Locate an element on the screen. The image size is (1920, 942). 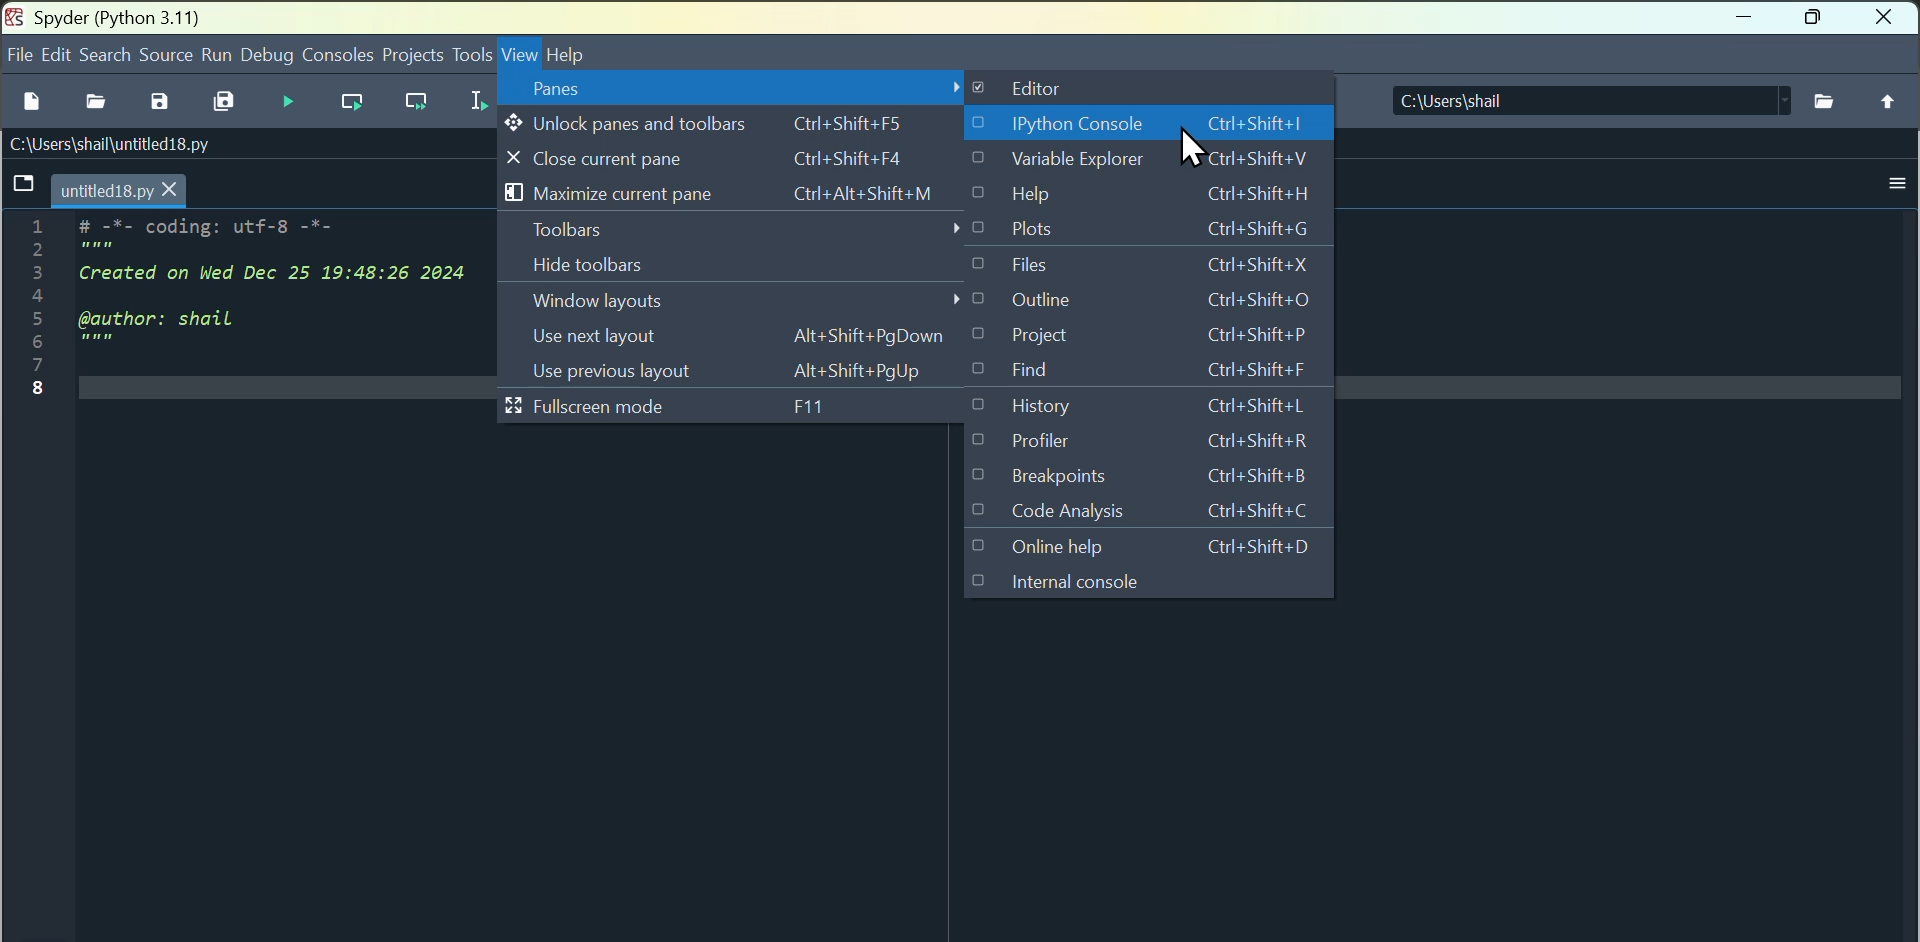
view is located at coordinates (518, 57).